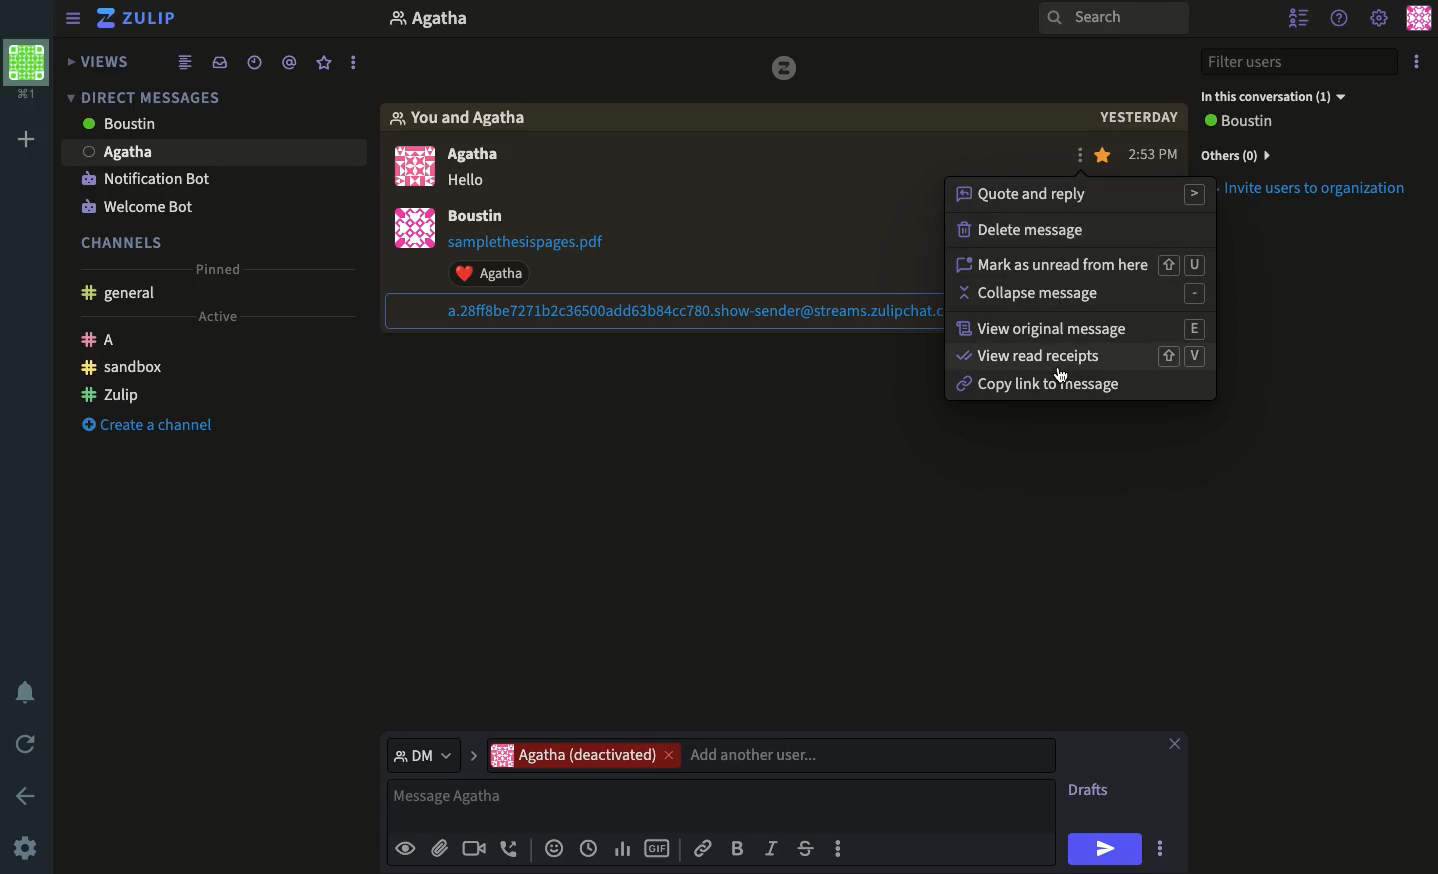  Describe the element at coordinates (143, 427) in the screenshot. I see `Create a channel` at that location.